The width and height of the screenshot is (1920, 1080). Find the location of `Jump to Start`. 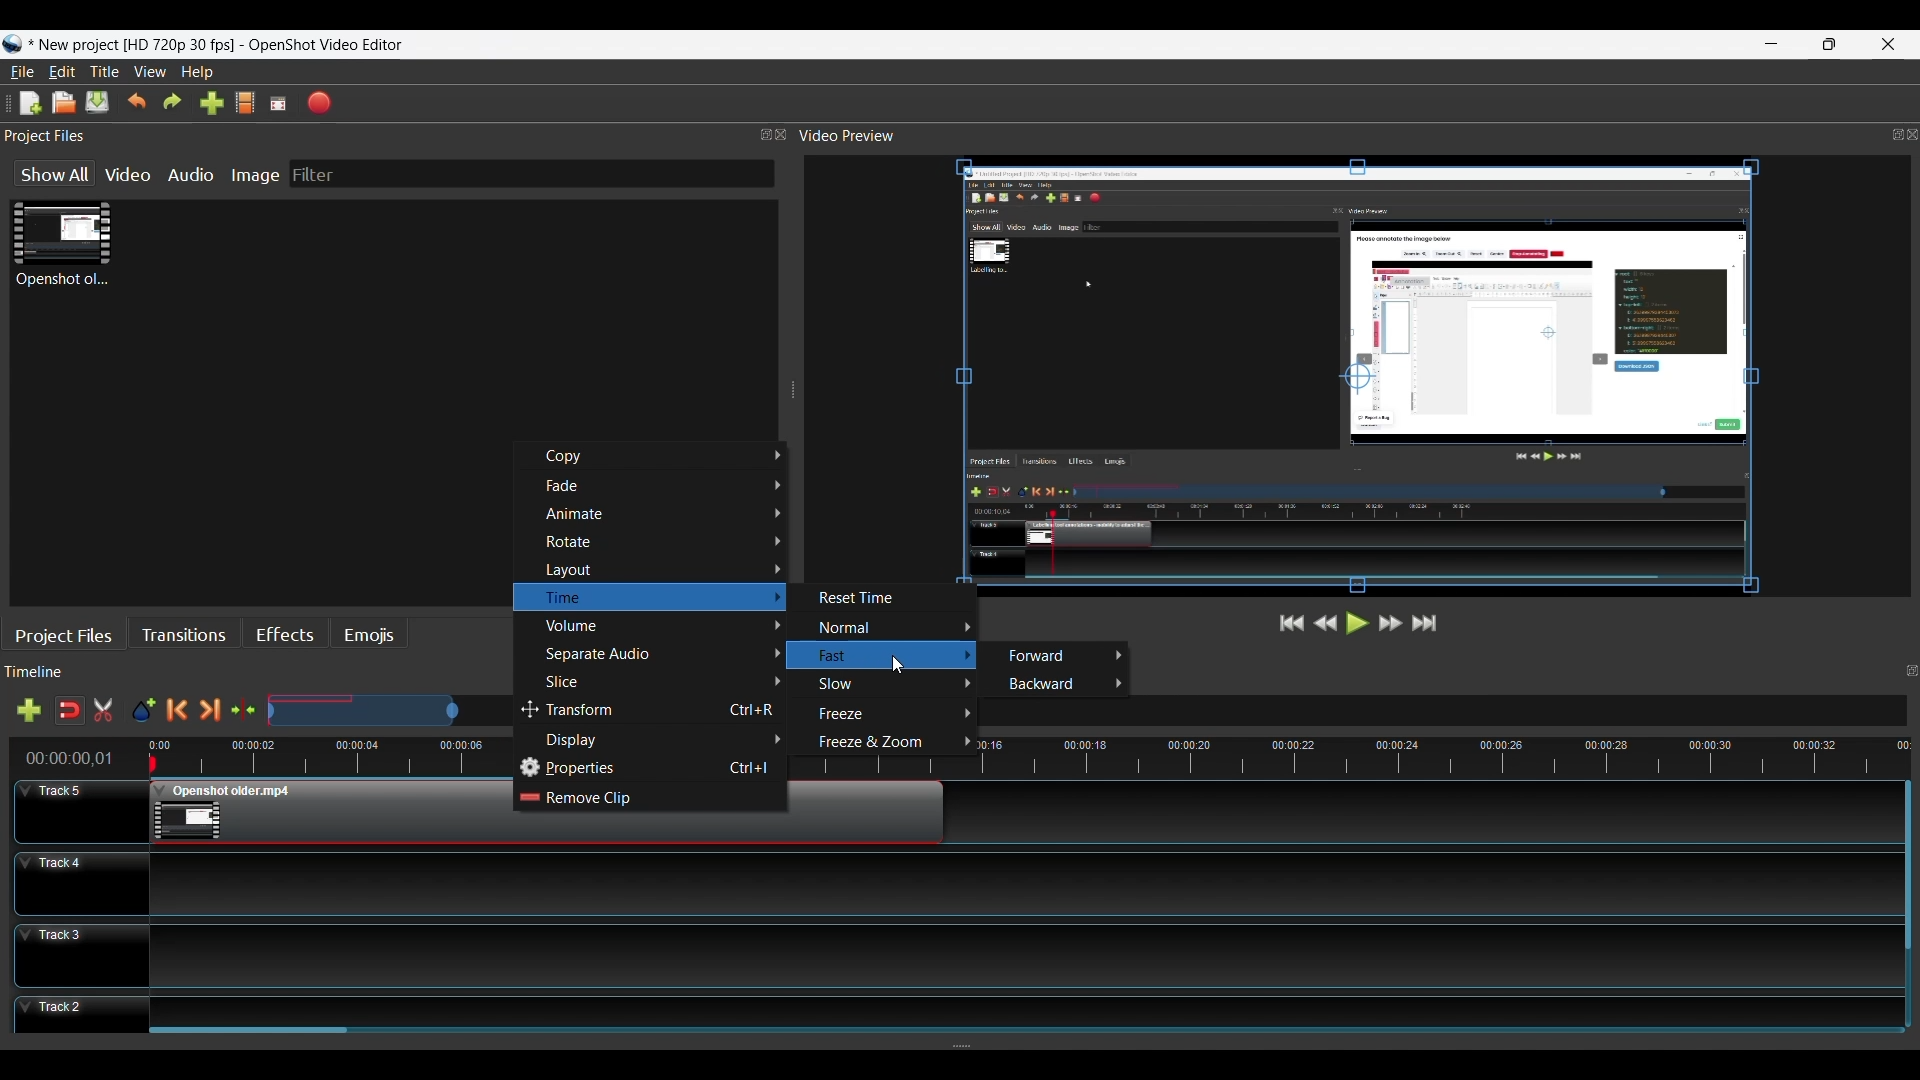

Jump to Start is located at coordinates (1288, 623).